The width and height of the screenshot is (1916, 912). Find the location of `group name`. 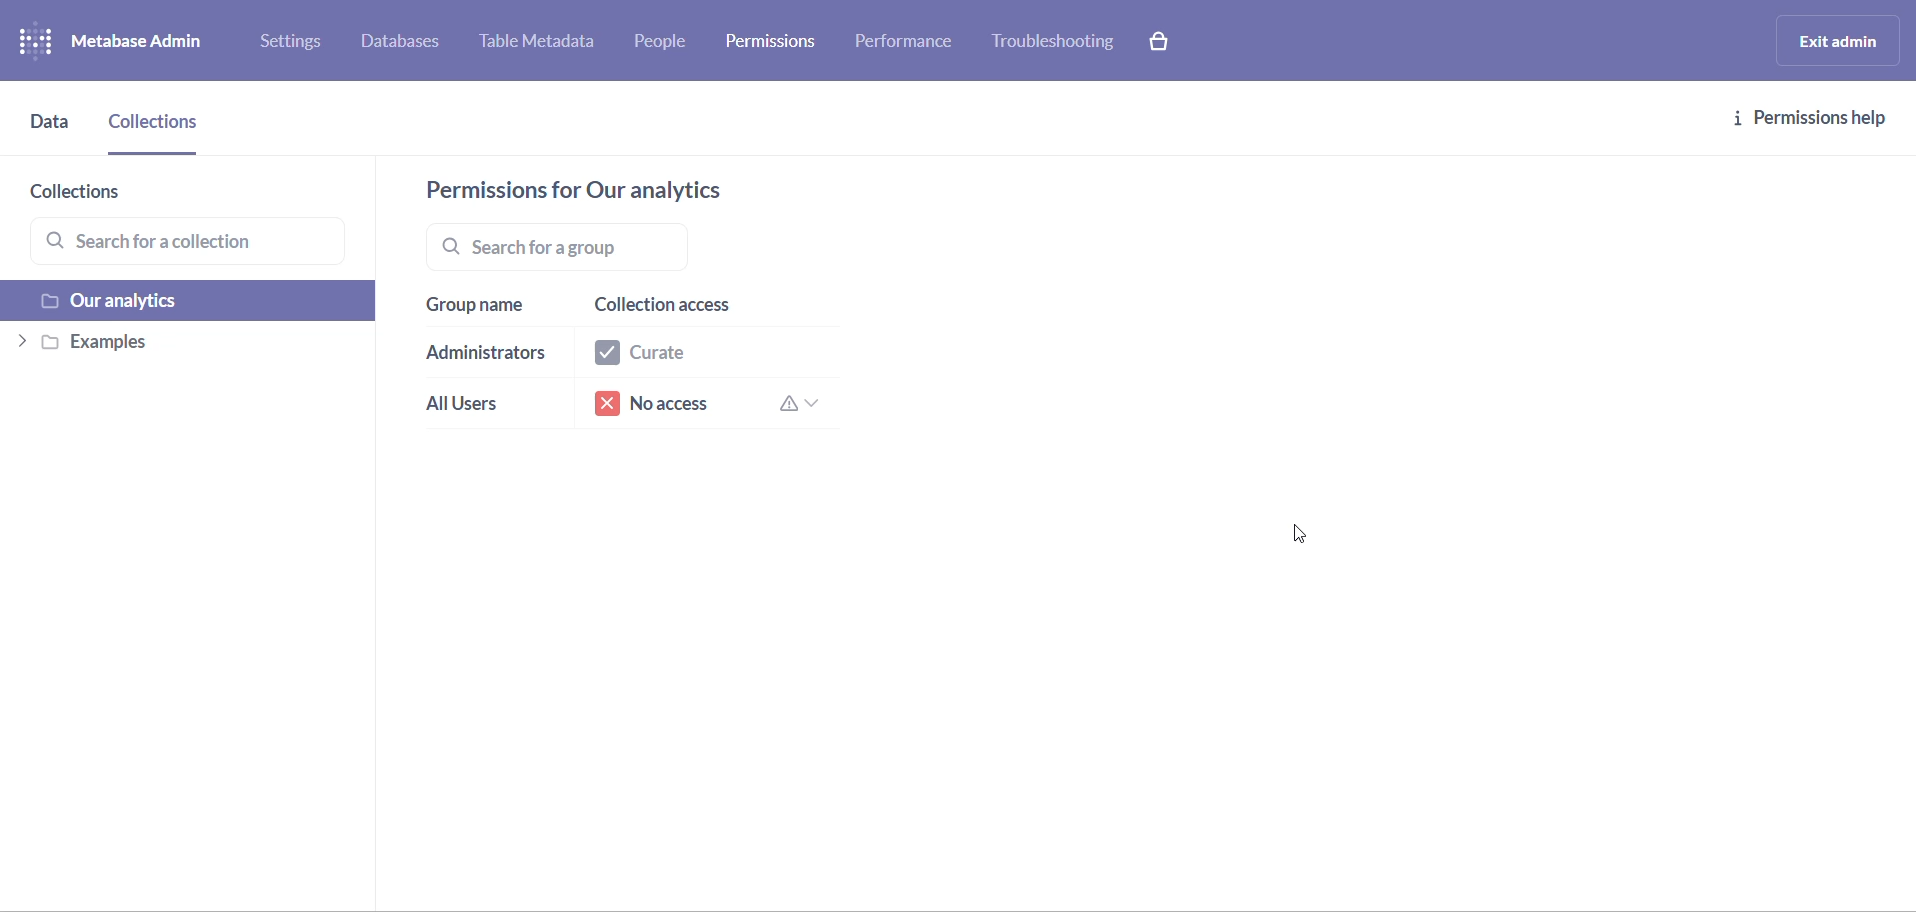

group name is located at coordinates (482, 306).